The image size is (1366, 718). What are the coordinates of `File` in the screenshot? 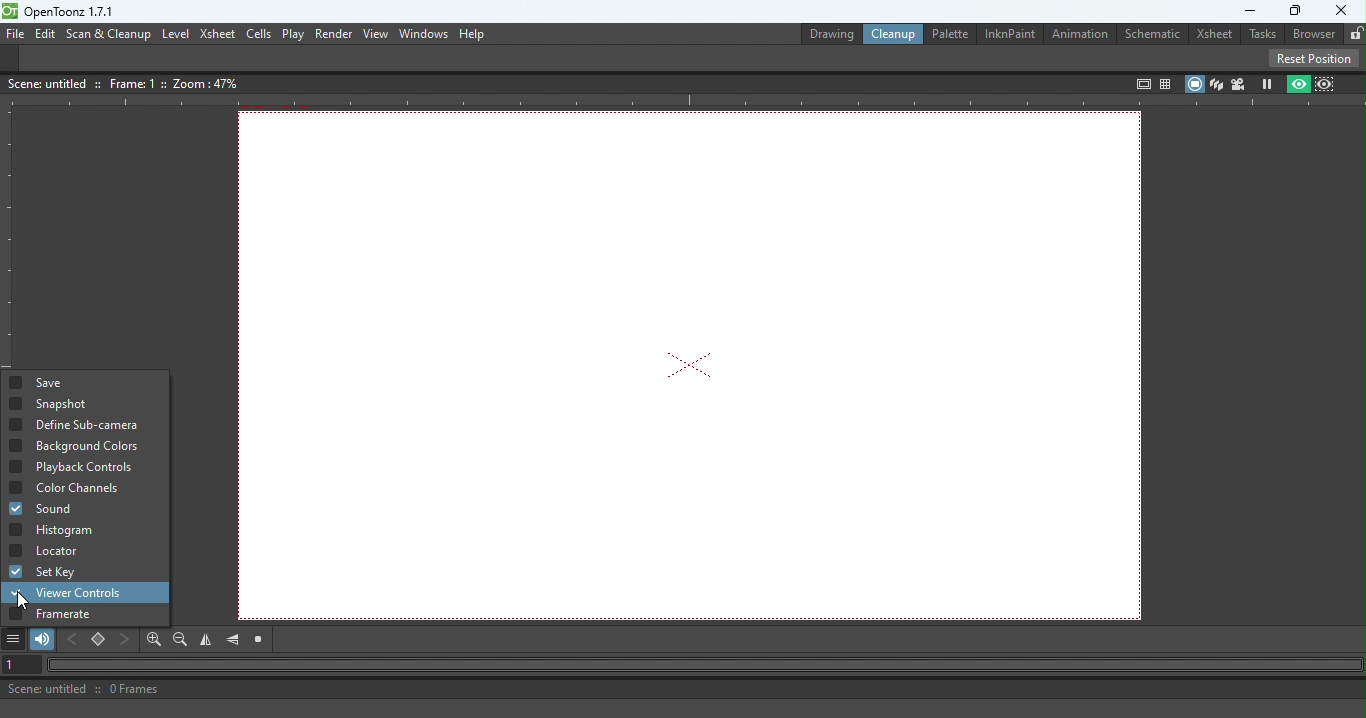 It's located at (13, 34).